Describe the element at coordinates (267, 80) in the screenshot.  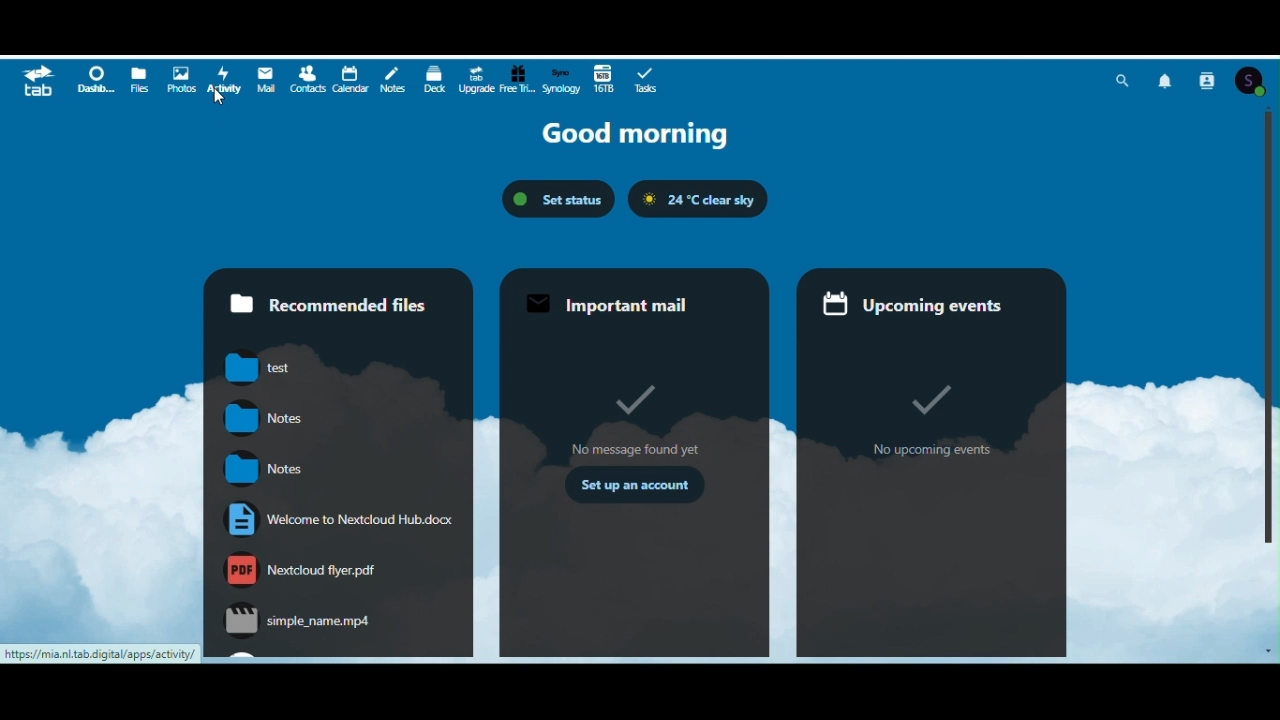
I see `Mail` at that location.